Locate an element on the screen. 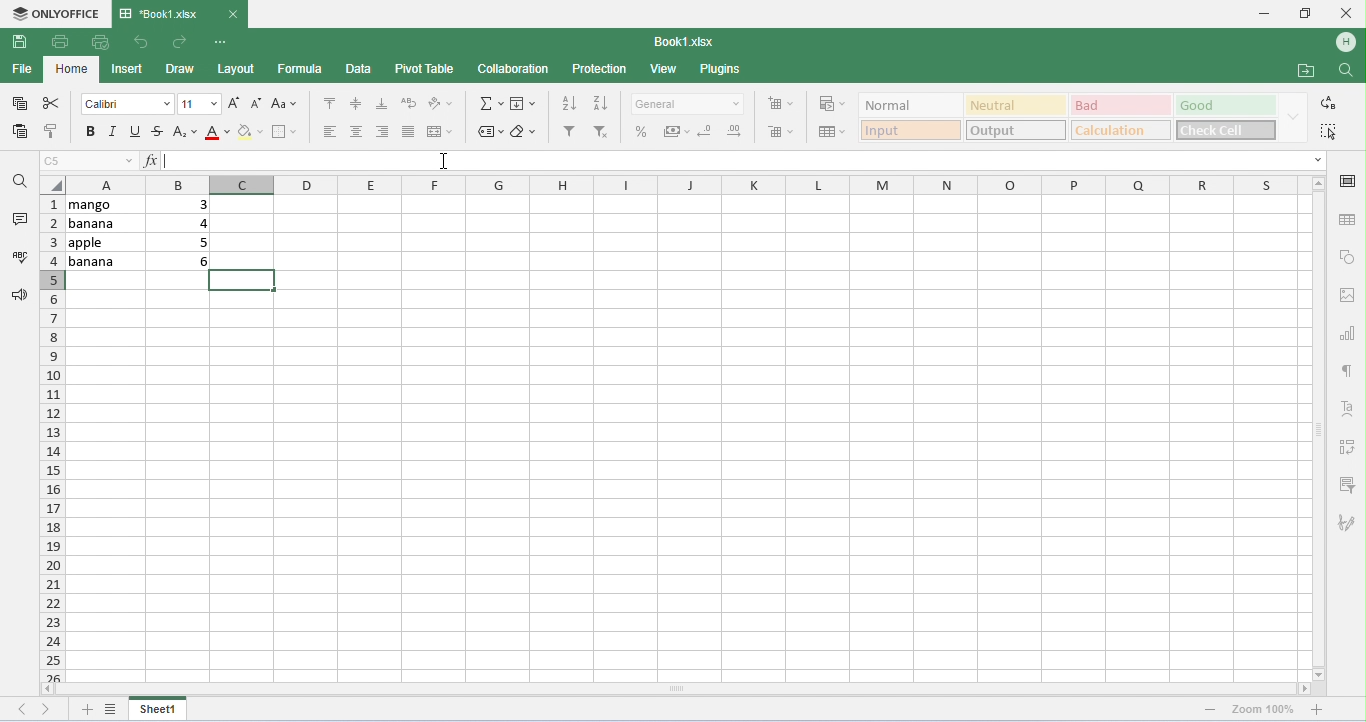 The width and height of the screenshot is (1366, 722). number format is located at coordinates (688, 106).